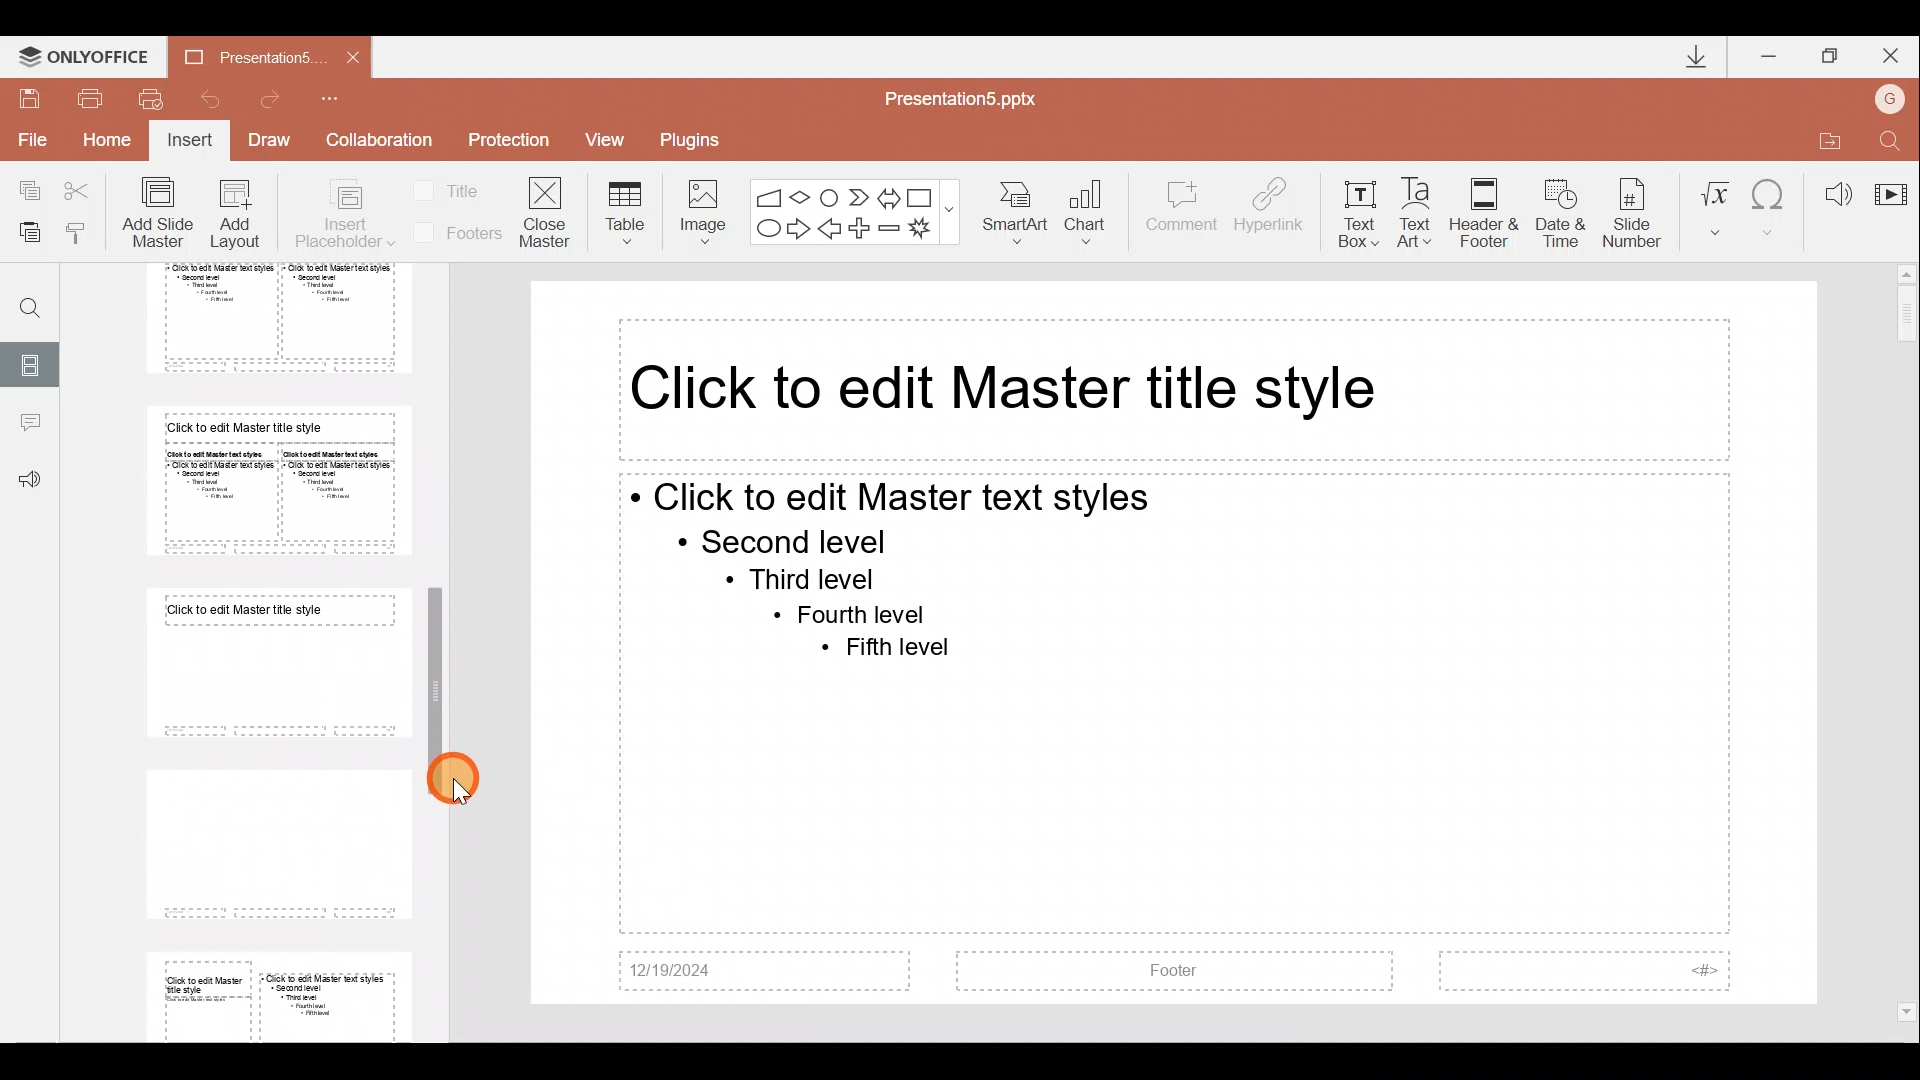  Describe the element at coordinates (830, 193) in the screenshot. I see `Flowchart-connector` at that location.